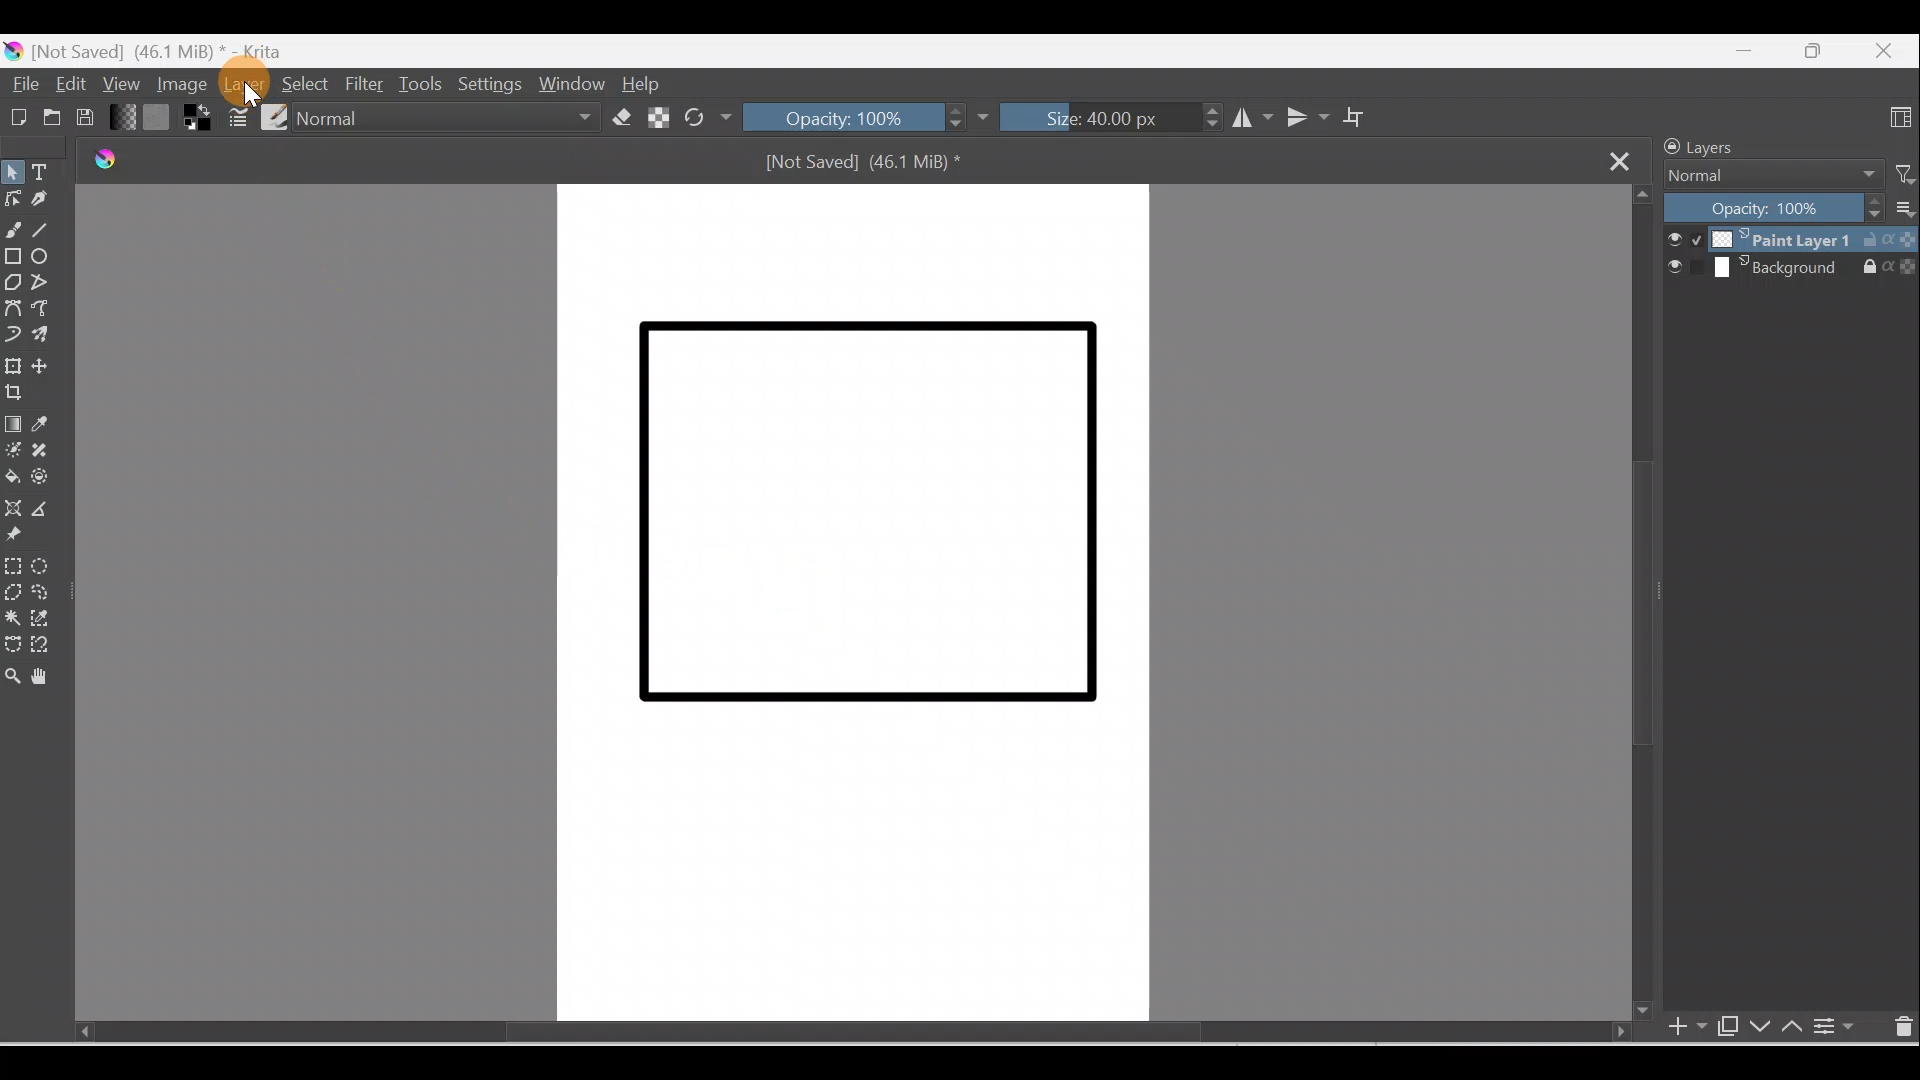 This screenshot has height=1080, width=1920. What do you see at coordinates (241, 81) in the screenshot?
I see `Cursor` at bounding box center [241, 81].